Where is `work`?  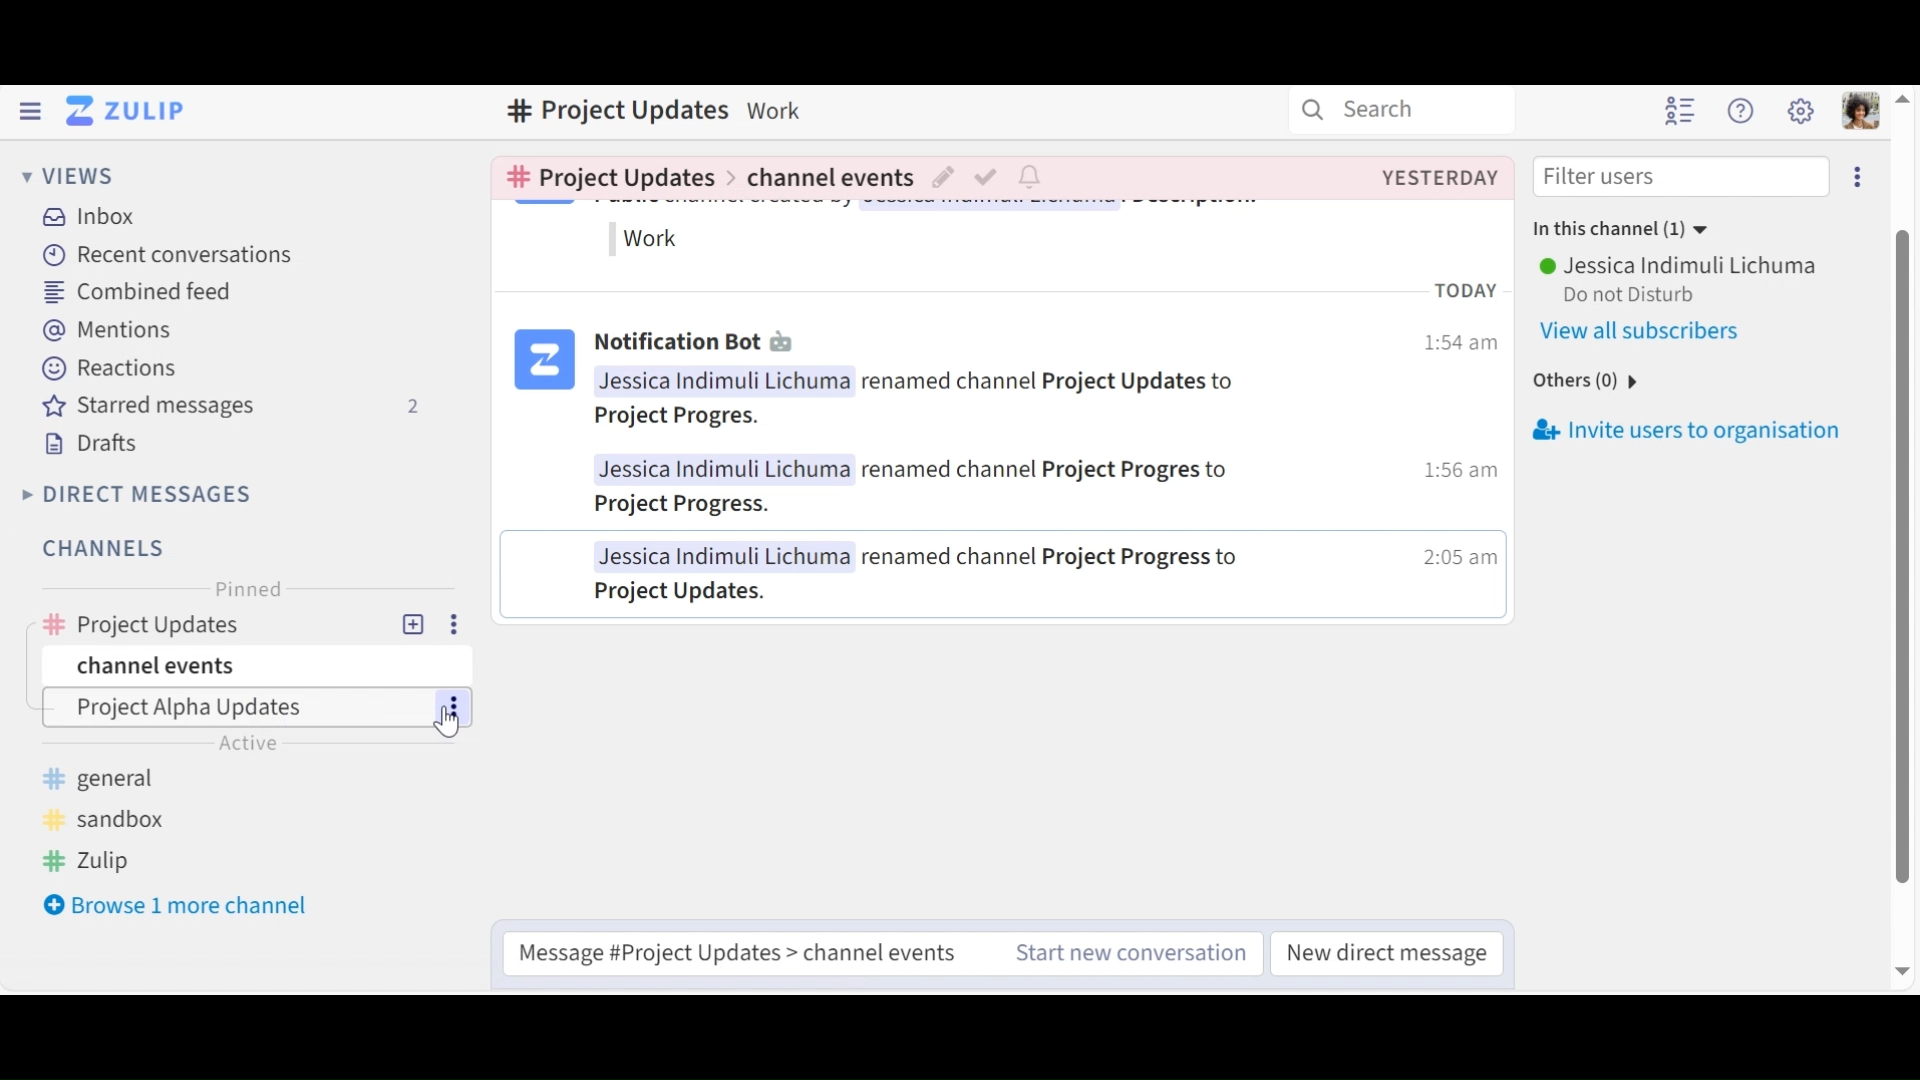 work is located at coordinates (654, 240).